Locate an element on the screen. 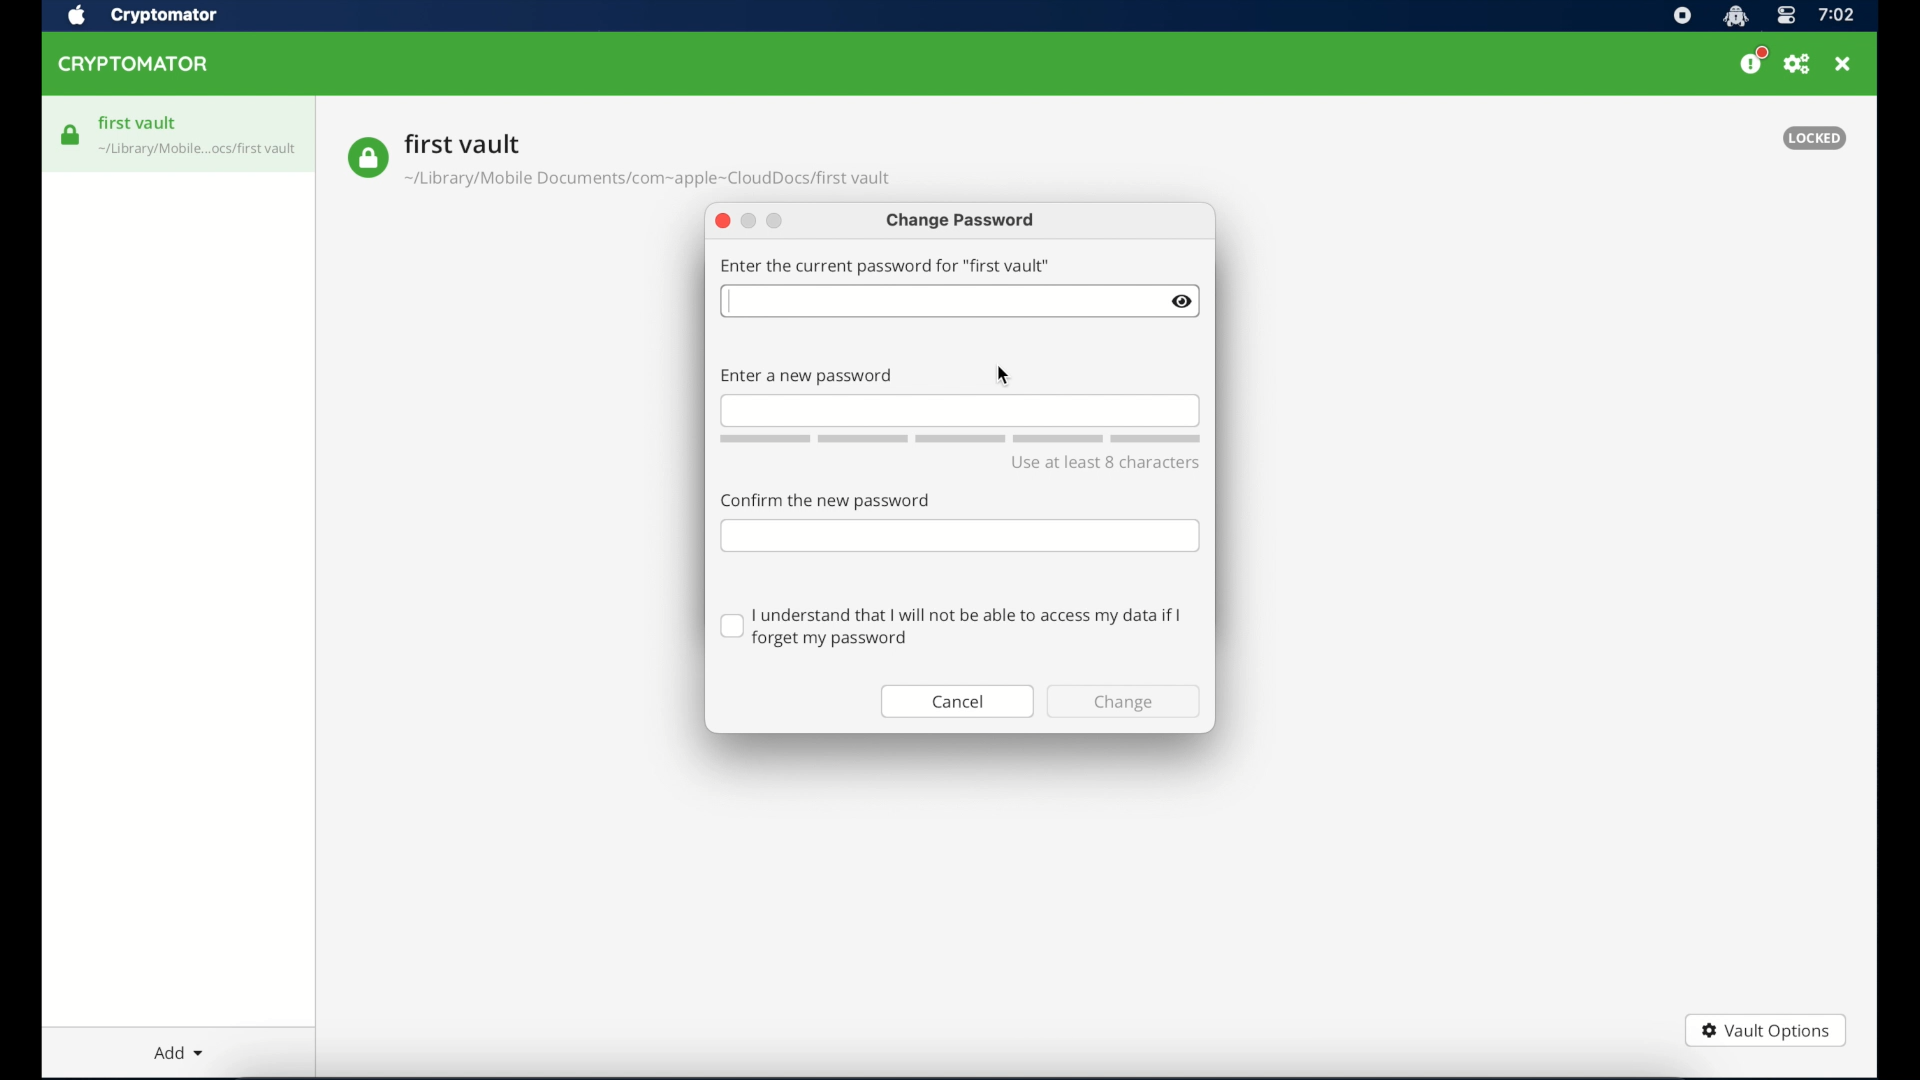 This screenshot has width=1920, height=1080. minimize is located at coordinates (750, 222).